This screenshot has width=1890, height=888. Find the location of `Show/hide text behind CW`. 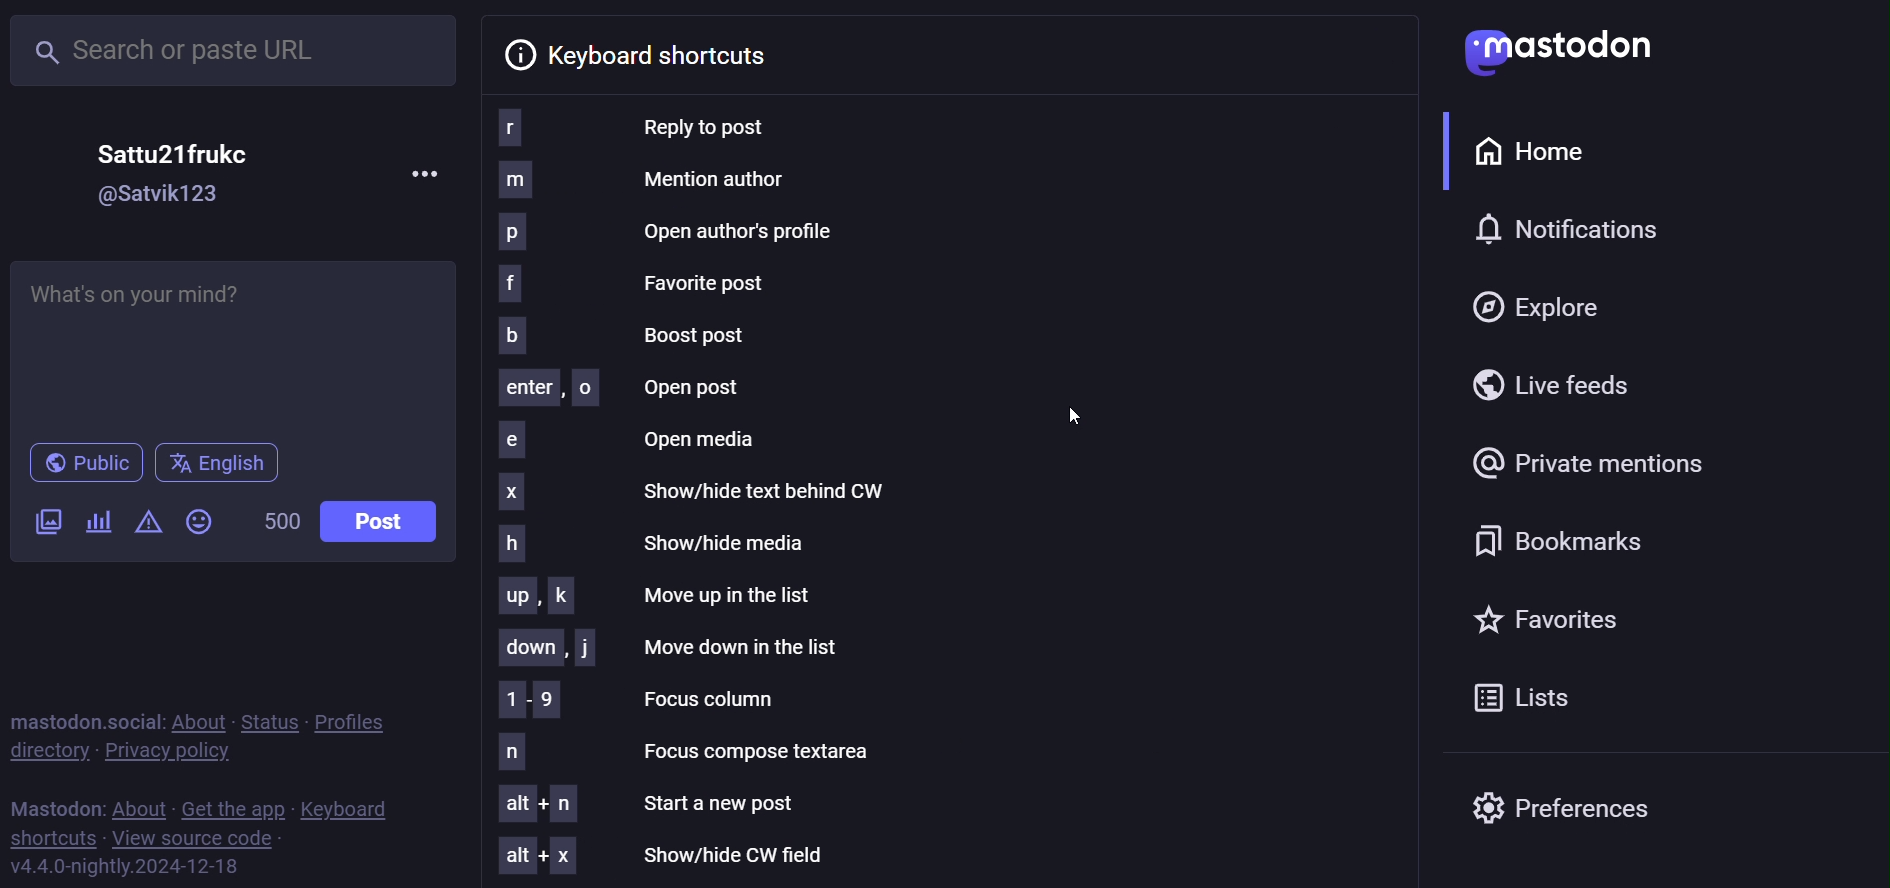

Show/hide text behind CW is located at coordinates (699, 492).